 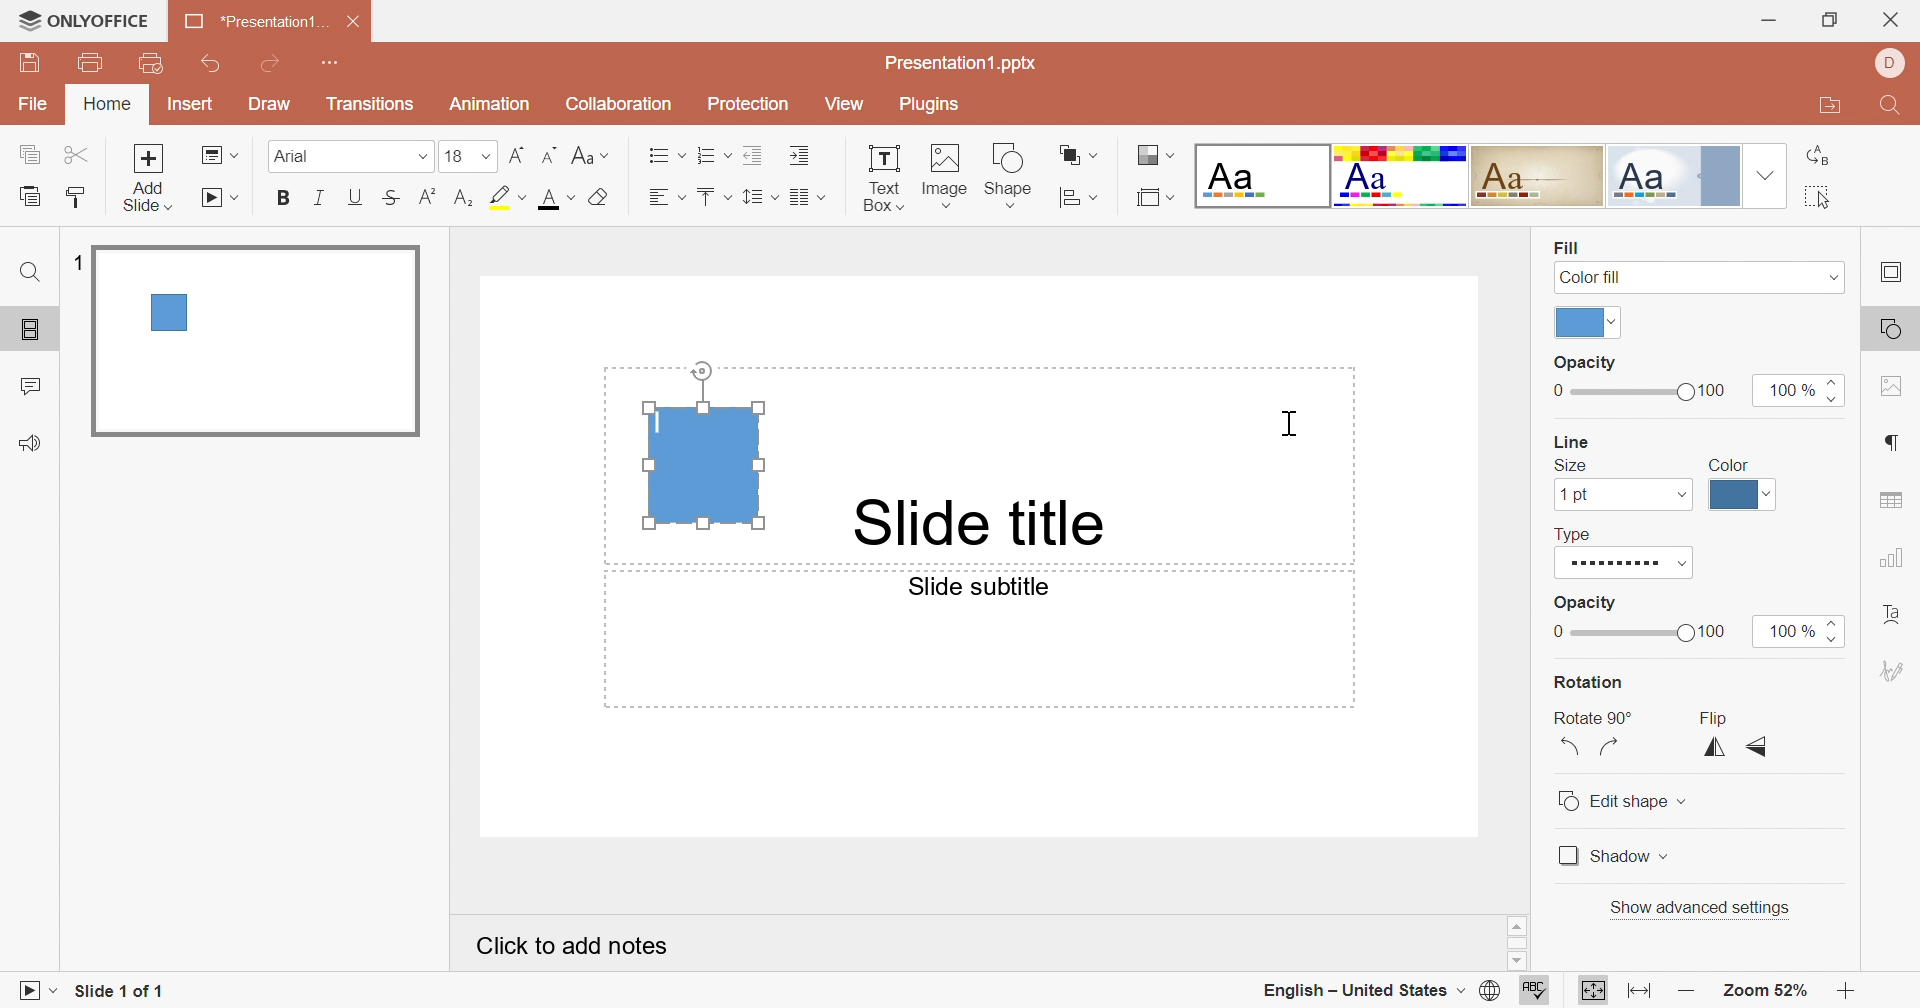 What do you see at coordinates (39, 993) in the screenshot?
I see `Start slideshow` at bounding box center [39, 993].